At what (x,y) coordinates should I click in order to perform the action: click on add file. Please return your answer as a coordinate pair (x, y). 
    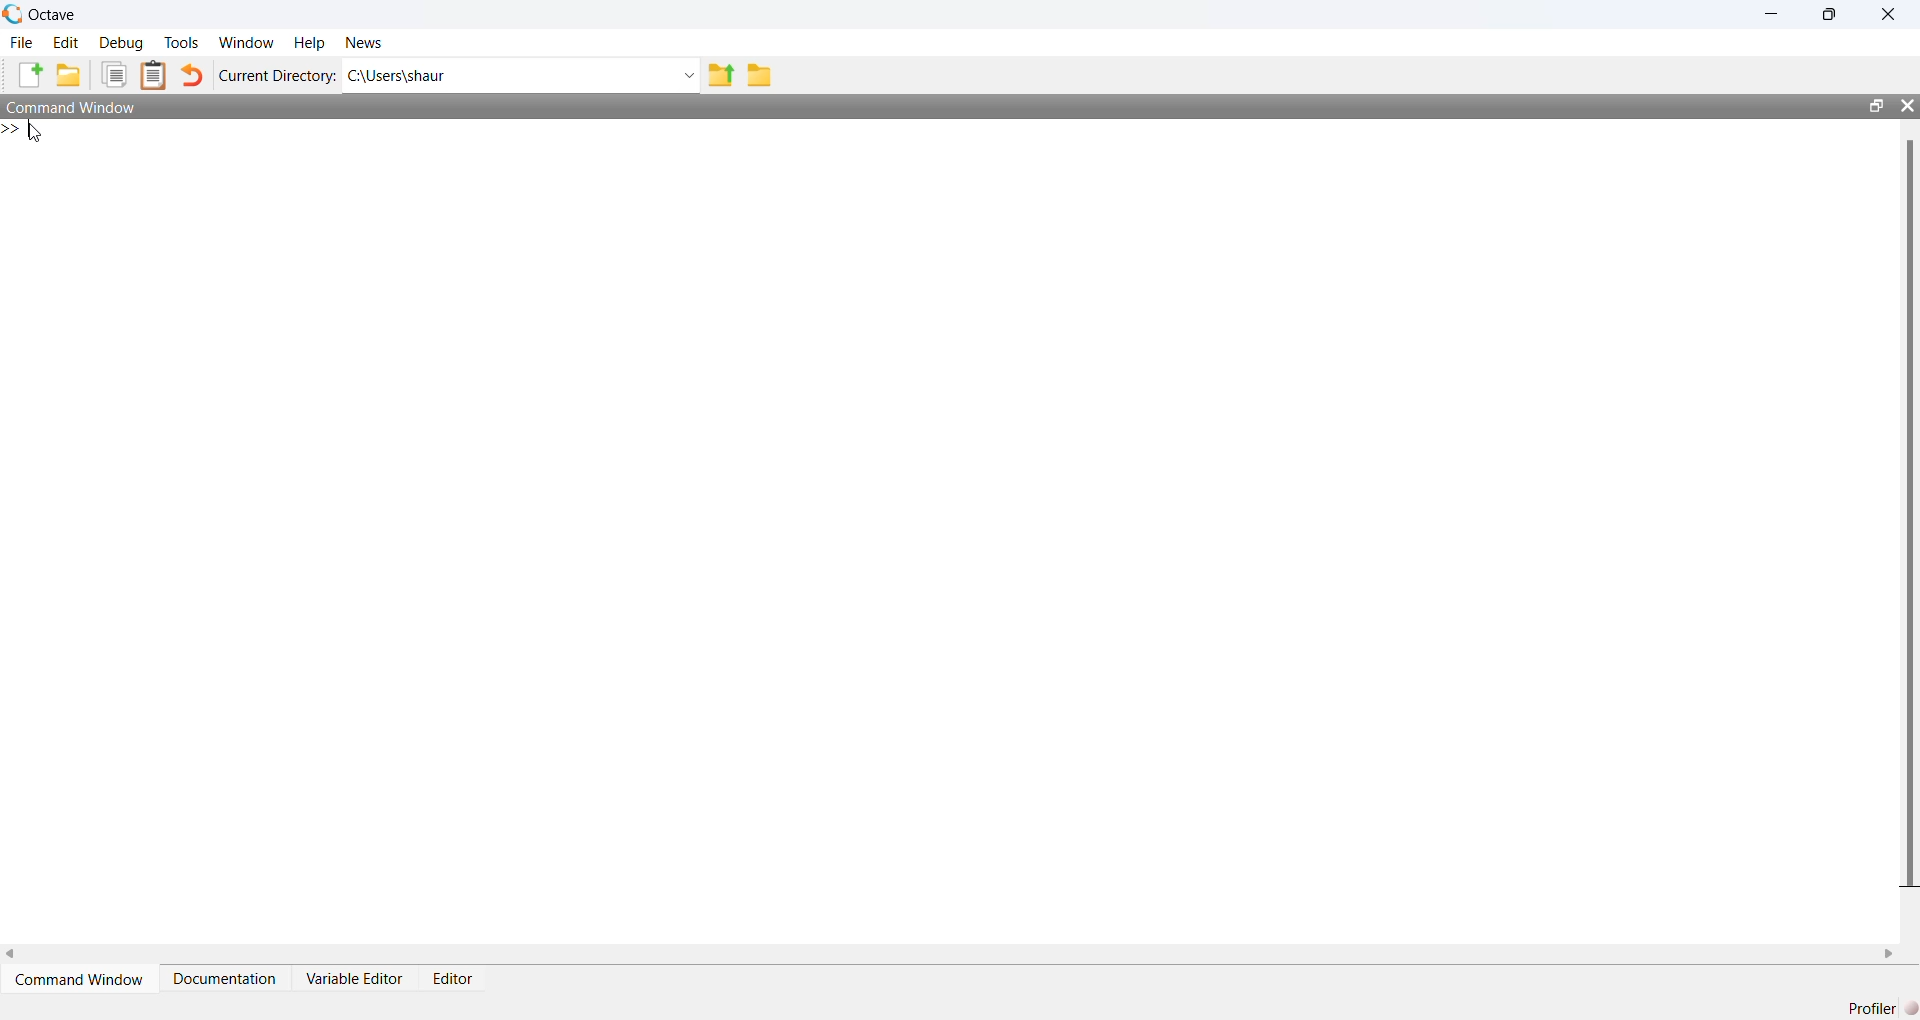
    Looking at the image, I should click on (30, 74).